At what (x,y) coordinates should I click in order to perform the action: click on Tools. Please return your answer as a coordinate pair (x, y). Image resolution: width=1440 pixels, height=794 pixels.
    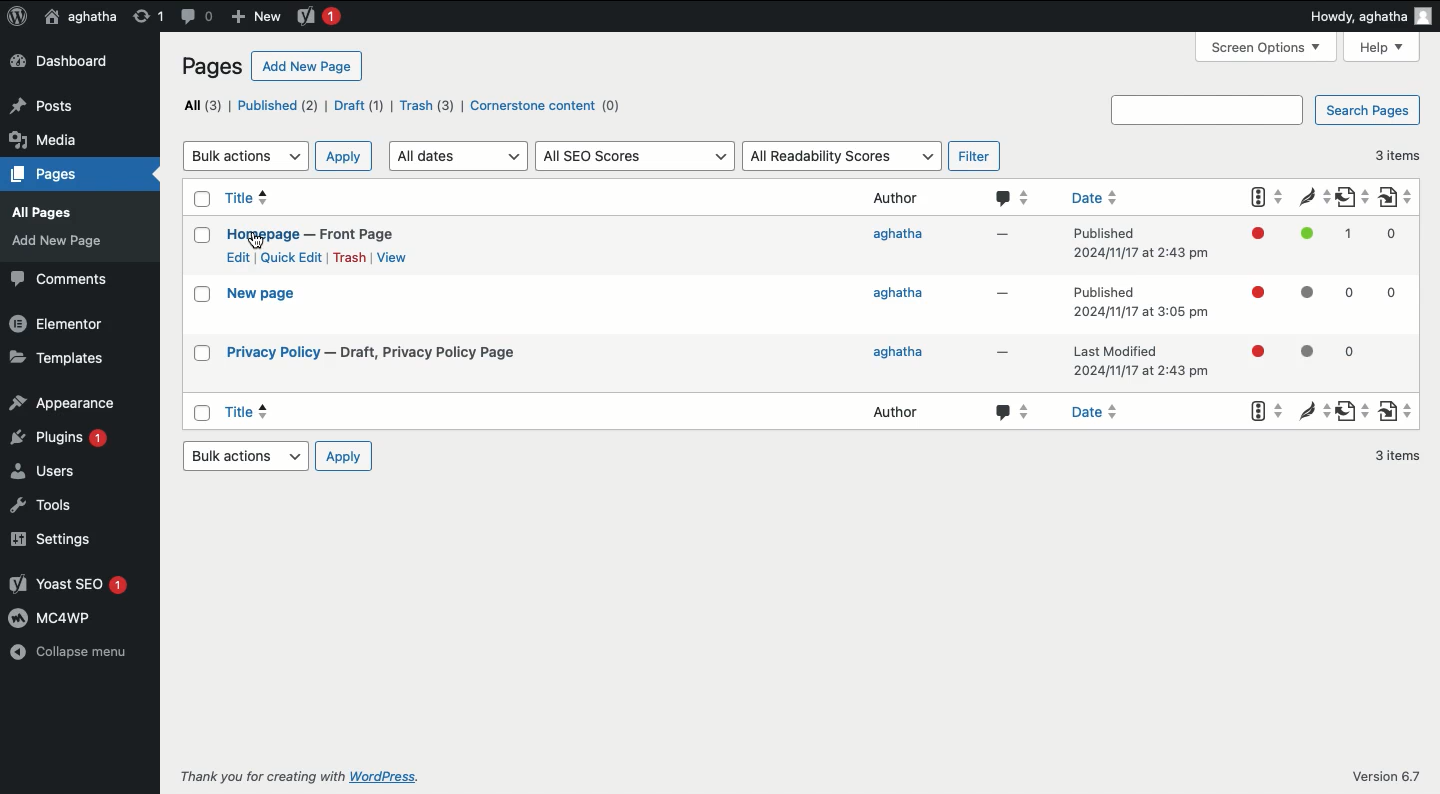
    Looking at the image, I should click on (39, 504).